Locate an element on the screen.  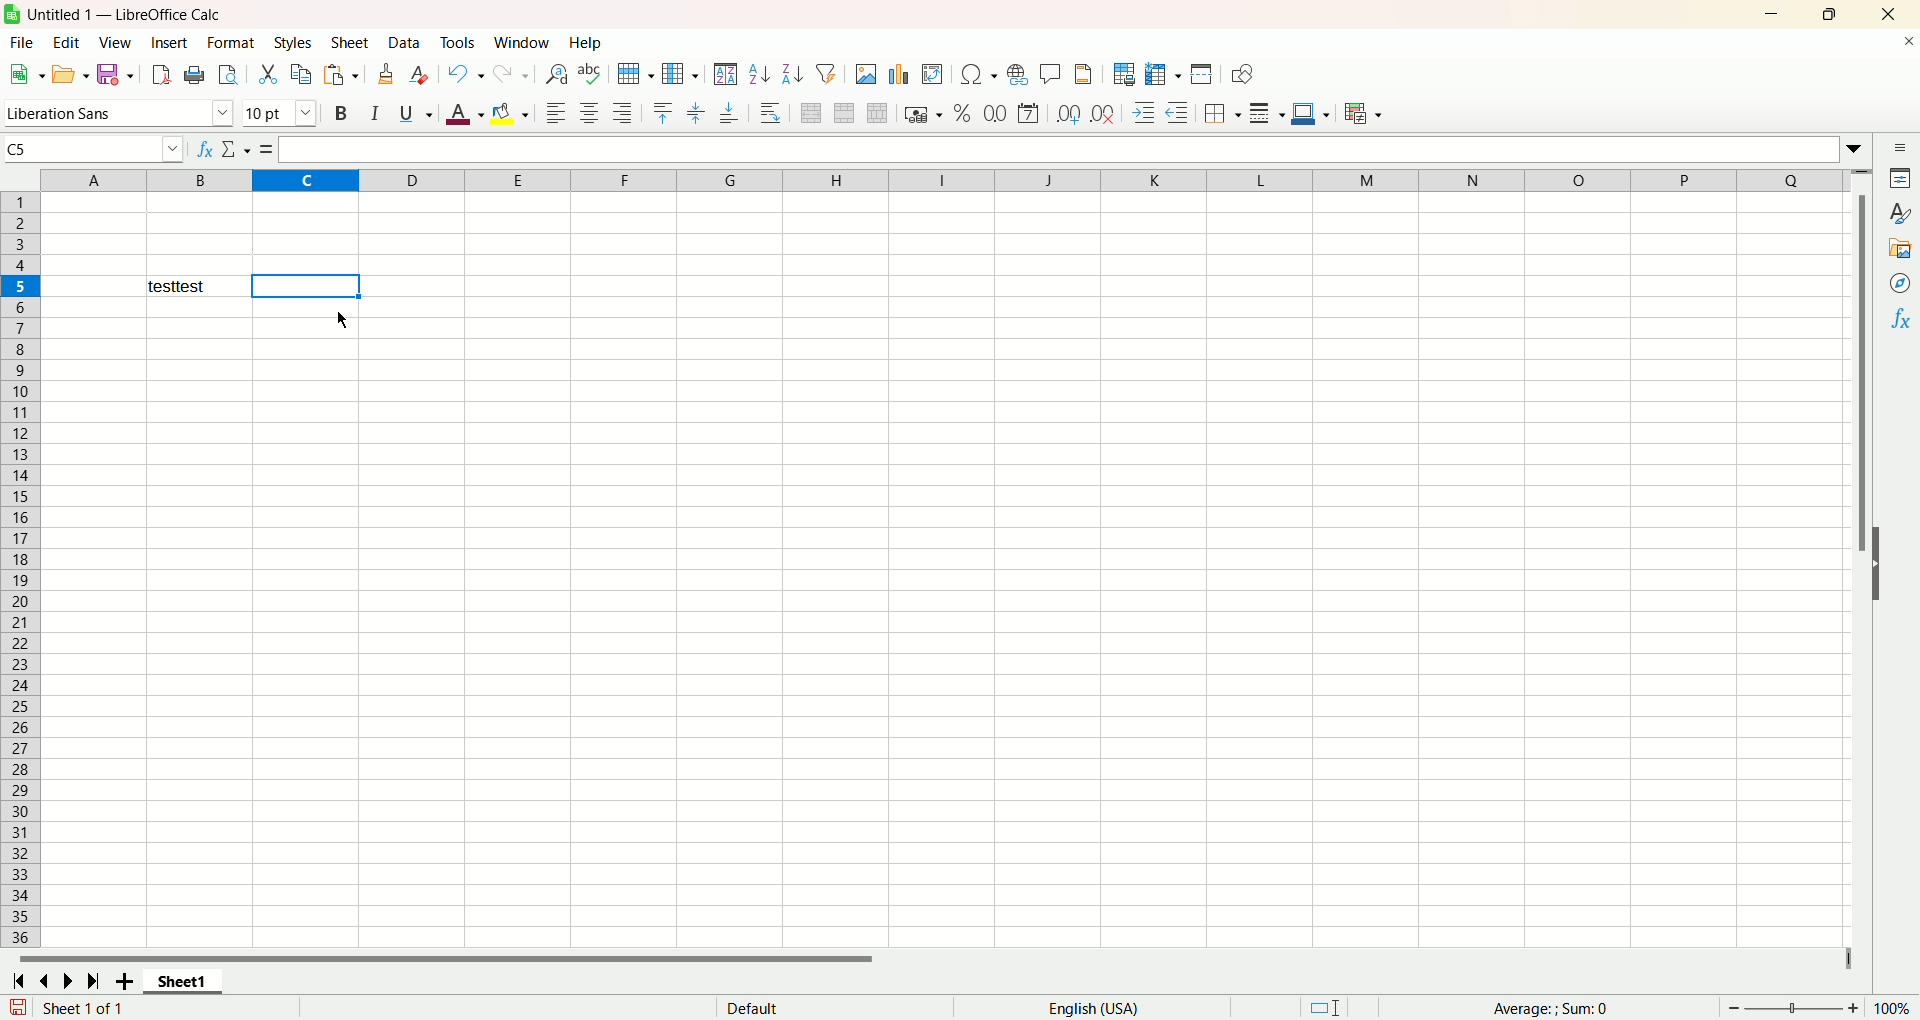
border color is located at coordinates (1311, 115).